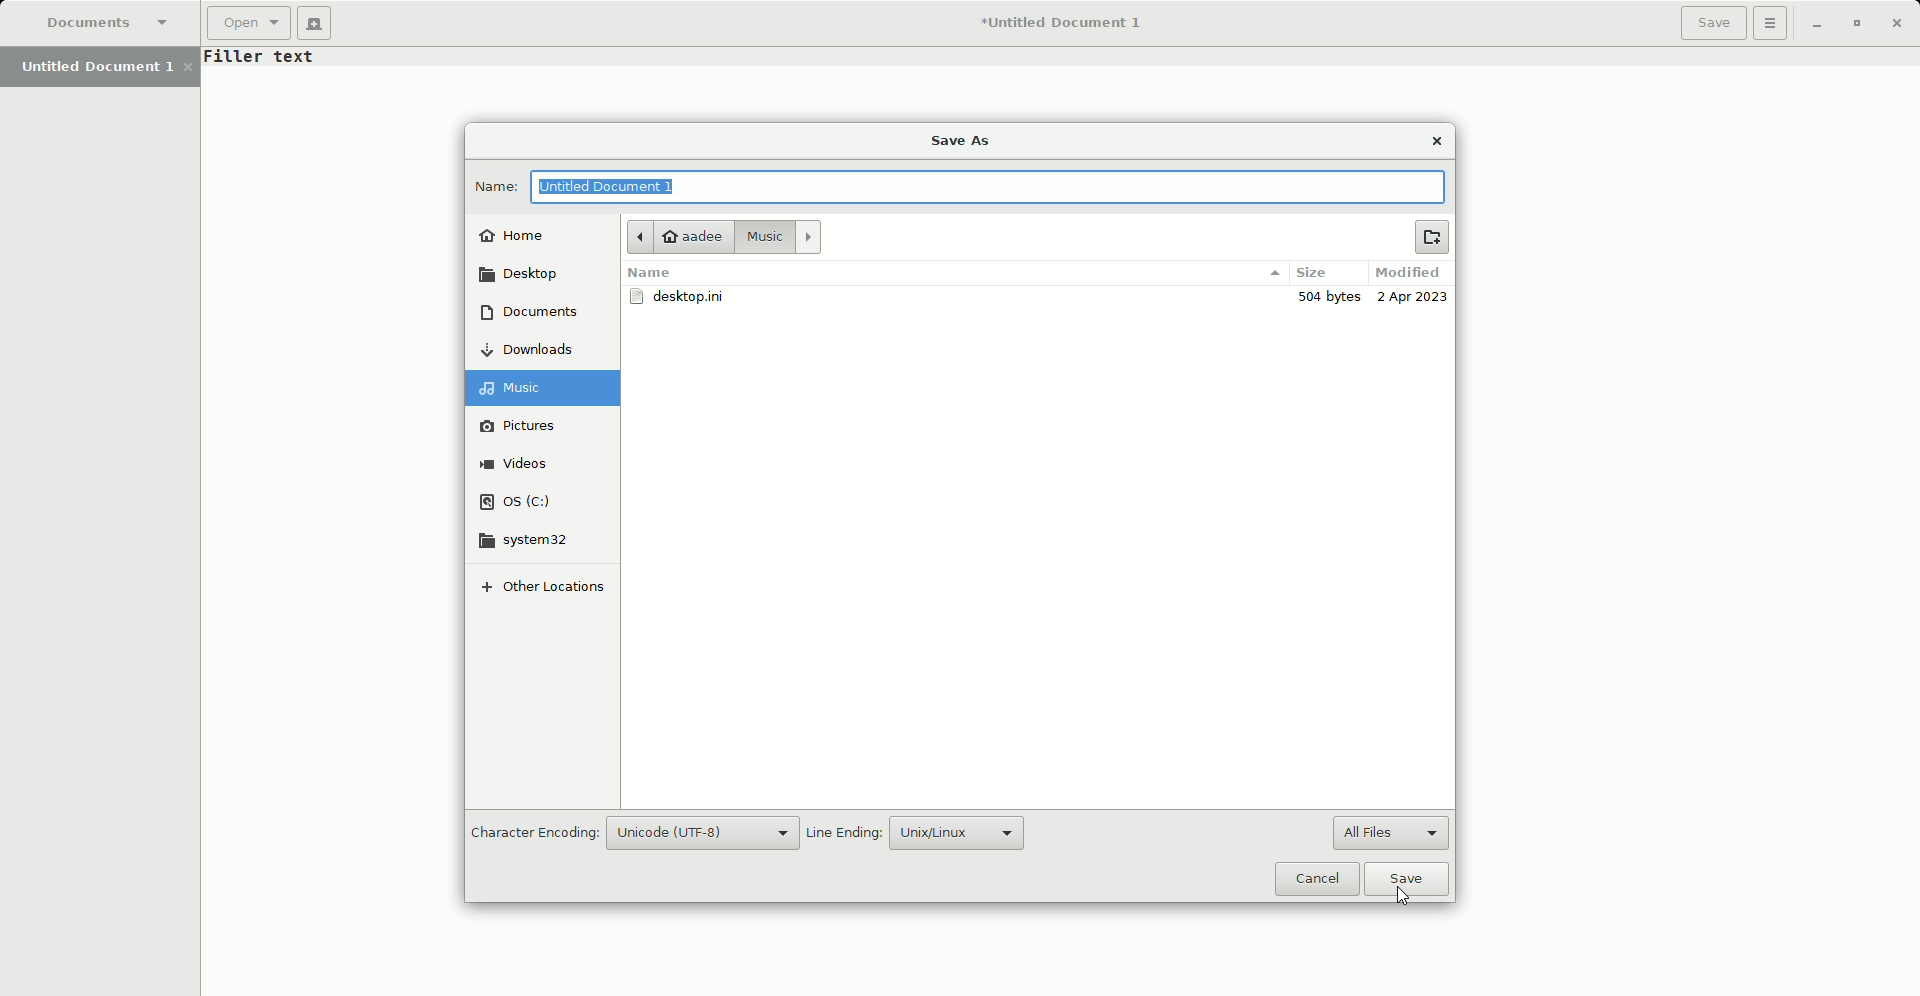 The image size is (1920, 996). I want to click on Untitled Document 1, so click(104, 69).